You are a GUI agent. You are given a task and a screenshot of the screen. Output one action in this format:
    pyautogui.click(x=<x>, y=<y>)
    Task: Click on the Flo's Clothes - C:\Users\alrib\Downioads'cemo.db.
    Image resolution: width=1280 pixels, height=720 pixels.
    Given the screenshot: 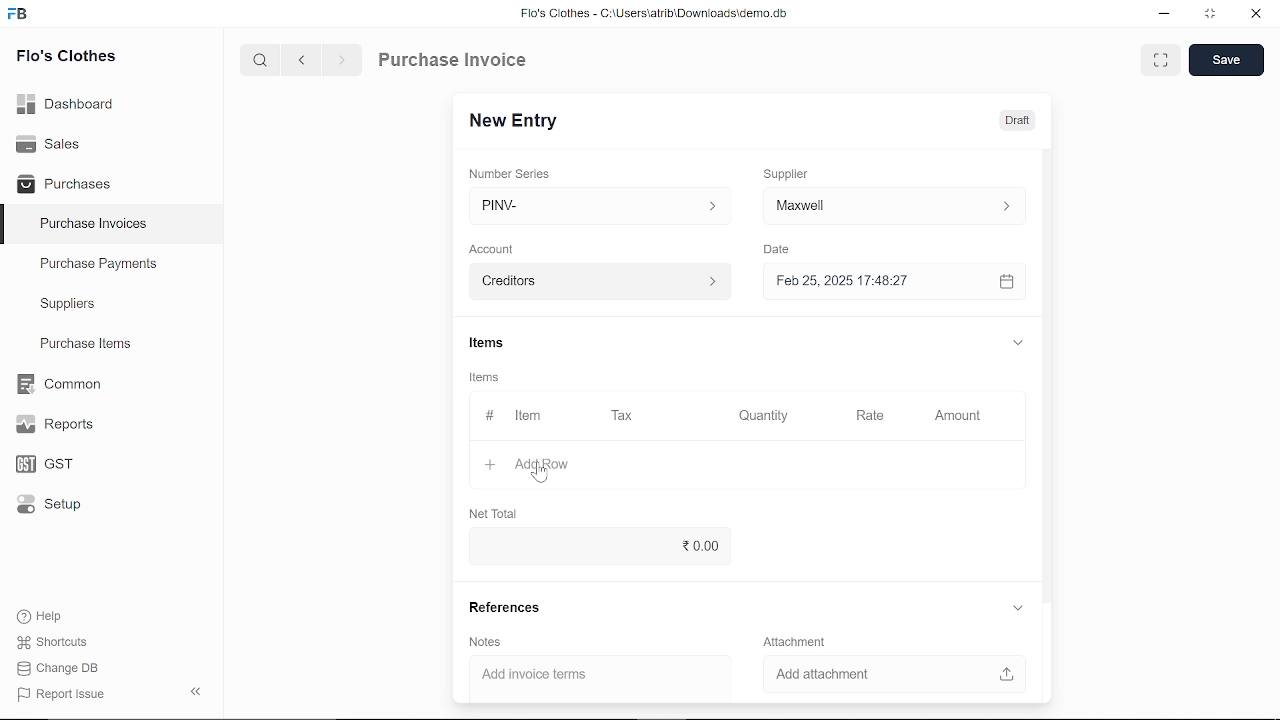 What is the action you would take?
    pyautogui.click(x=653, y=17)
    